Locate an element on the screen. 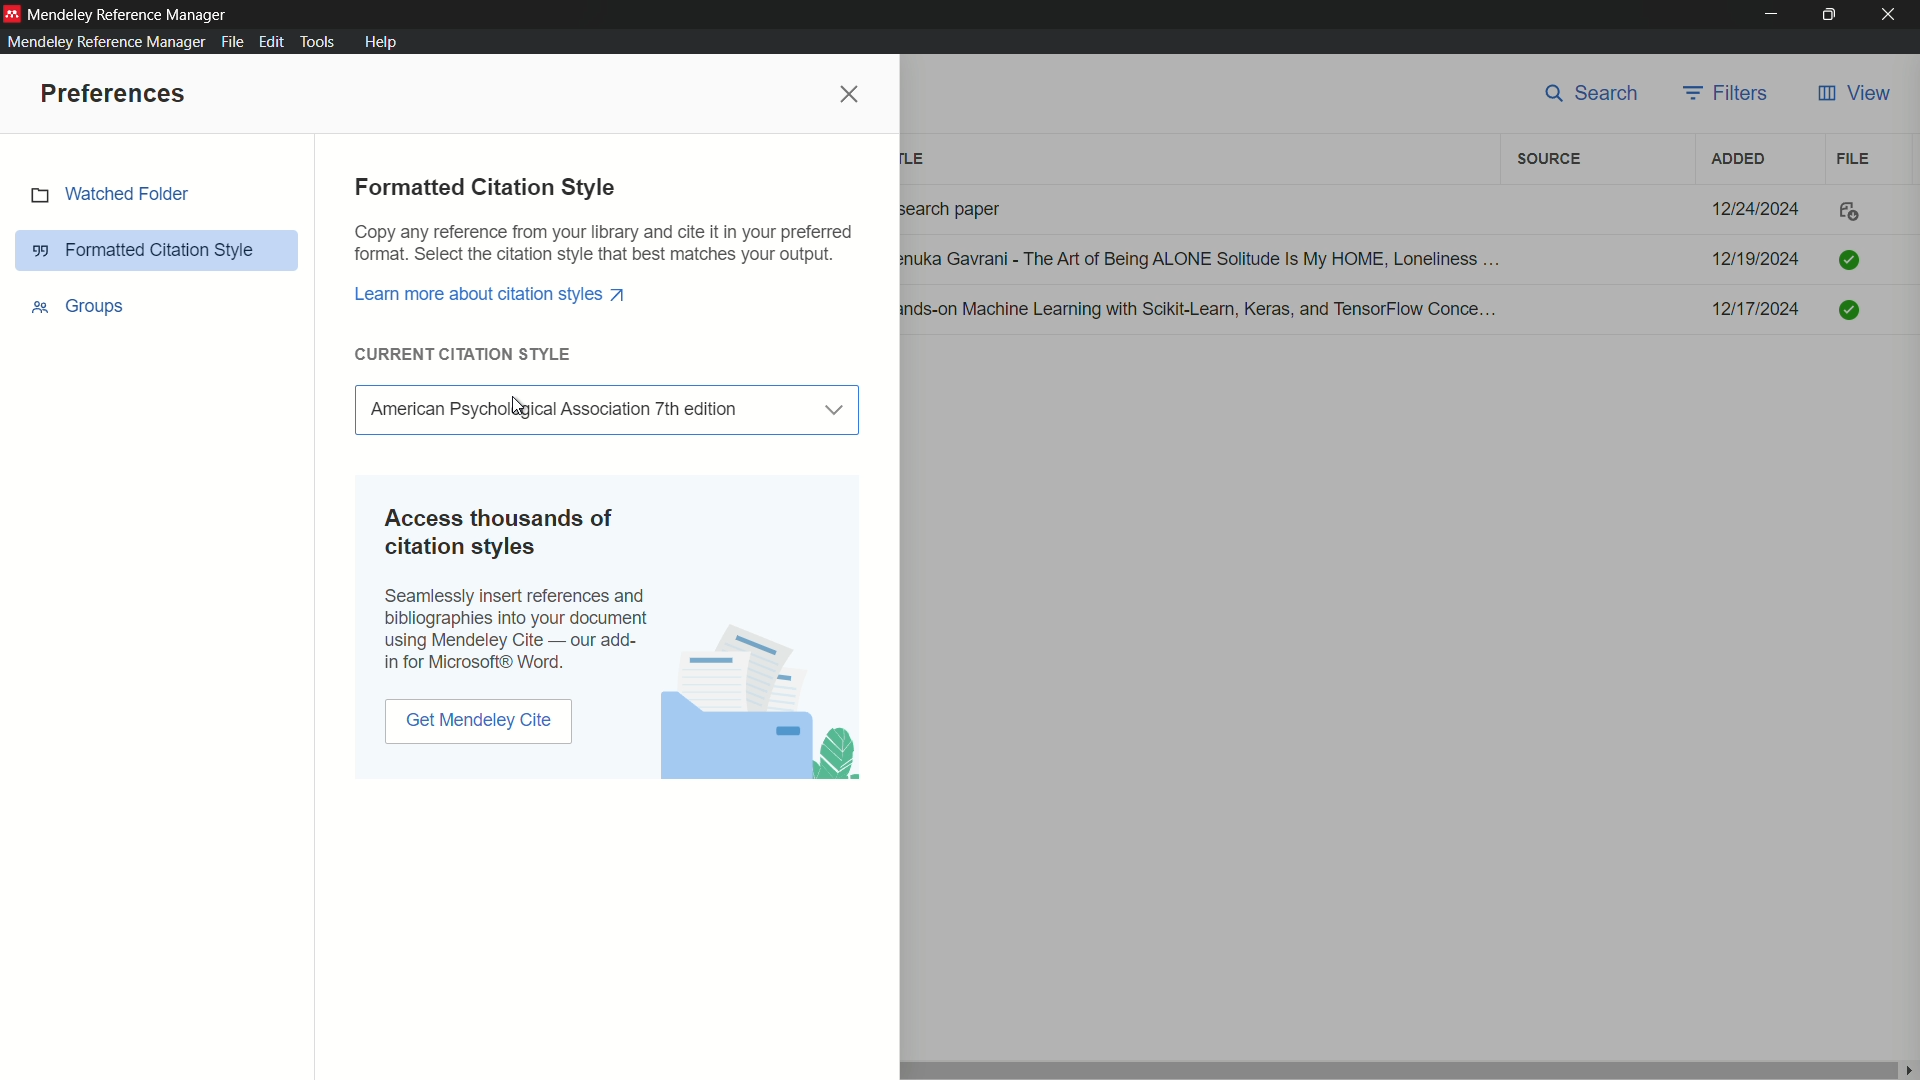  watch folder is located at coordinates (160, 195).